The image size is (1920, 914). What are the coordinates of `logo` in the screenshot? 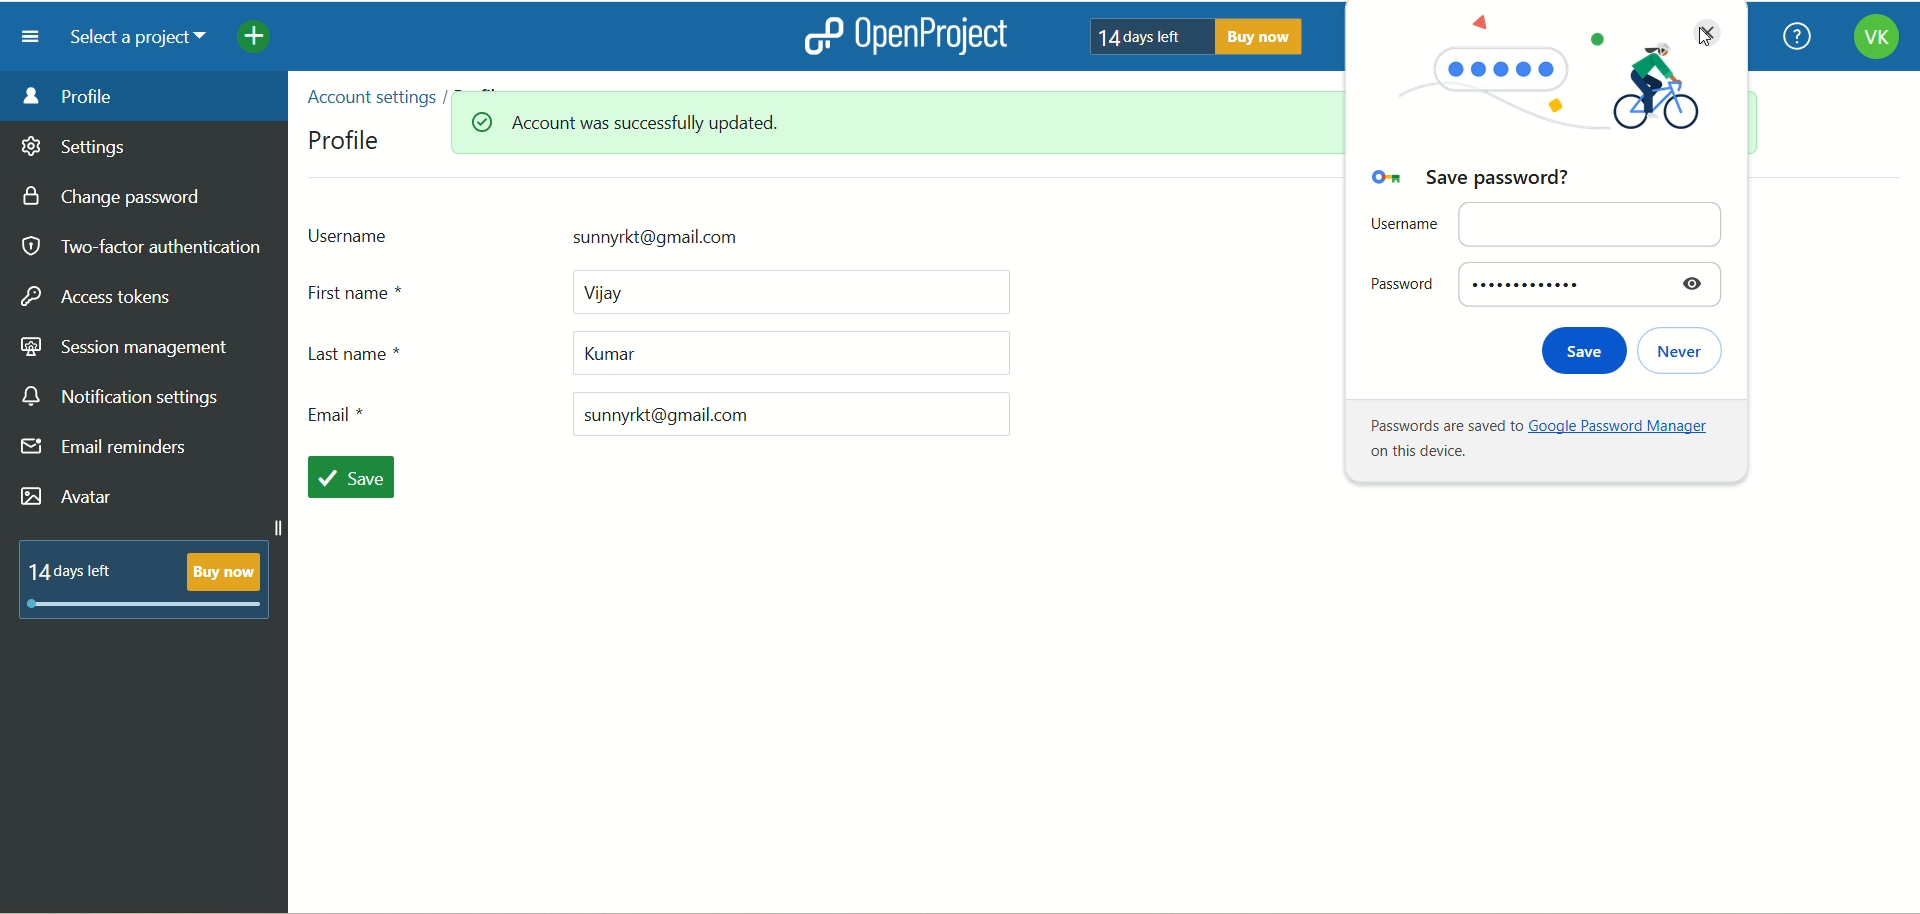 It's located at (821, 35).